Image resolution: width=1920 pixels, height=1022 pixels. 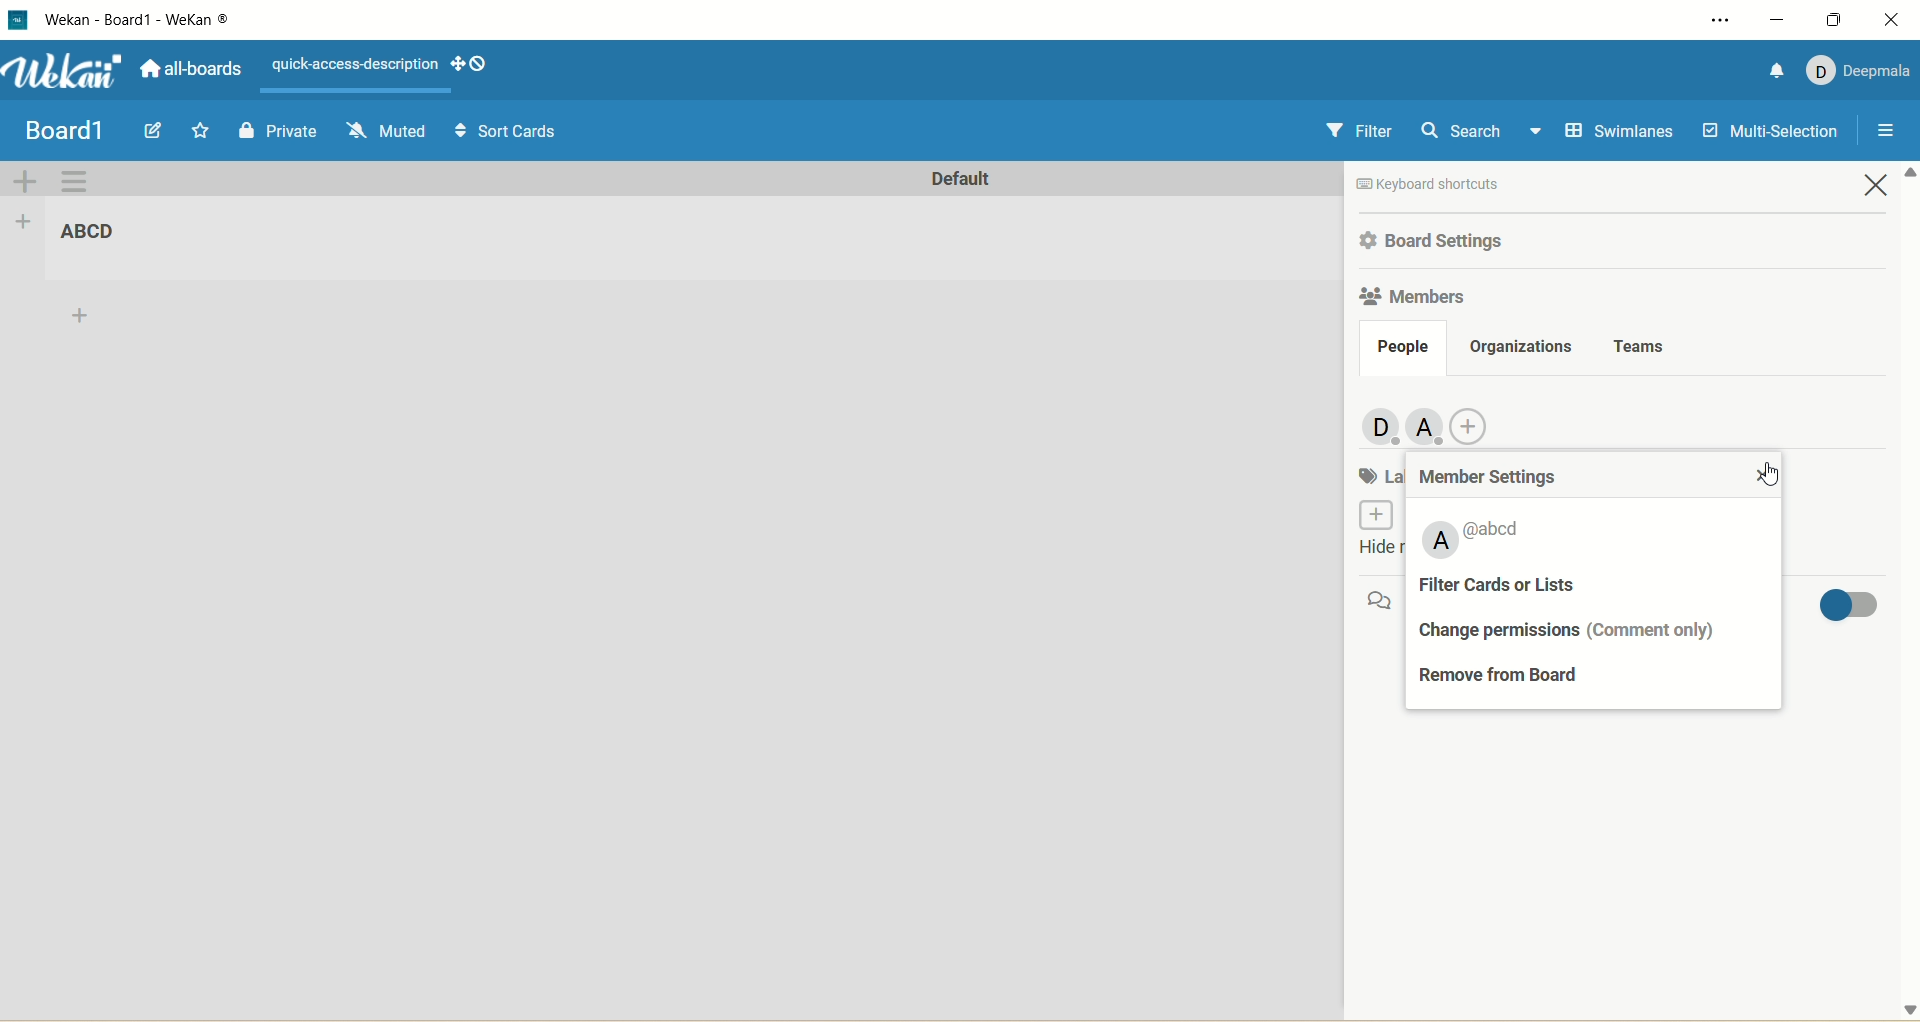 I want to click on members, so click(x=1377, y=424).